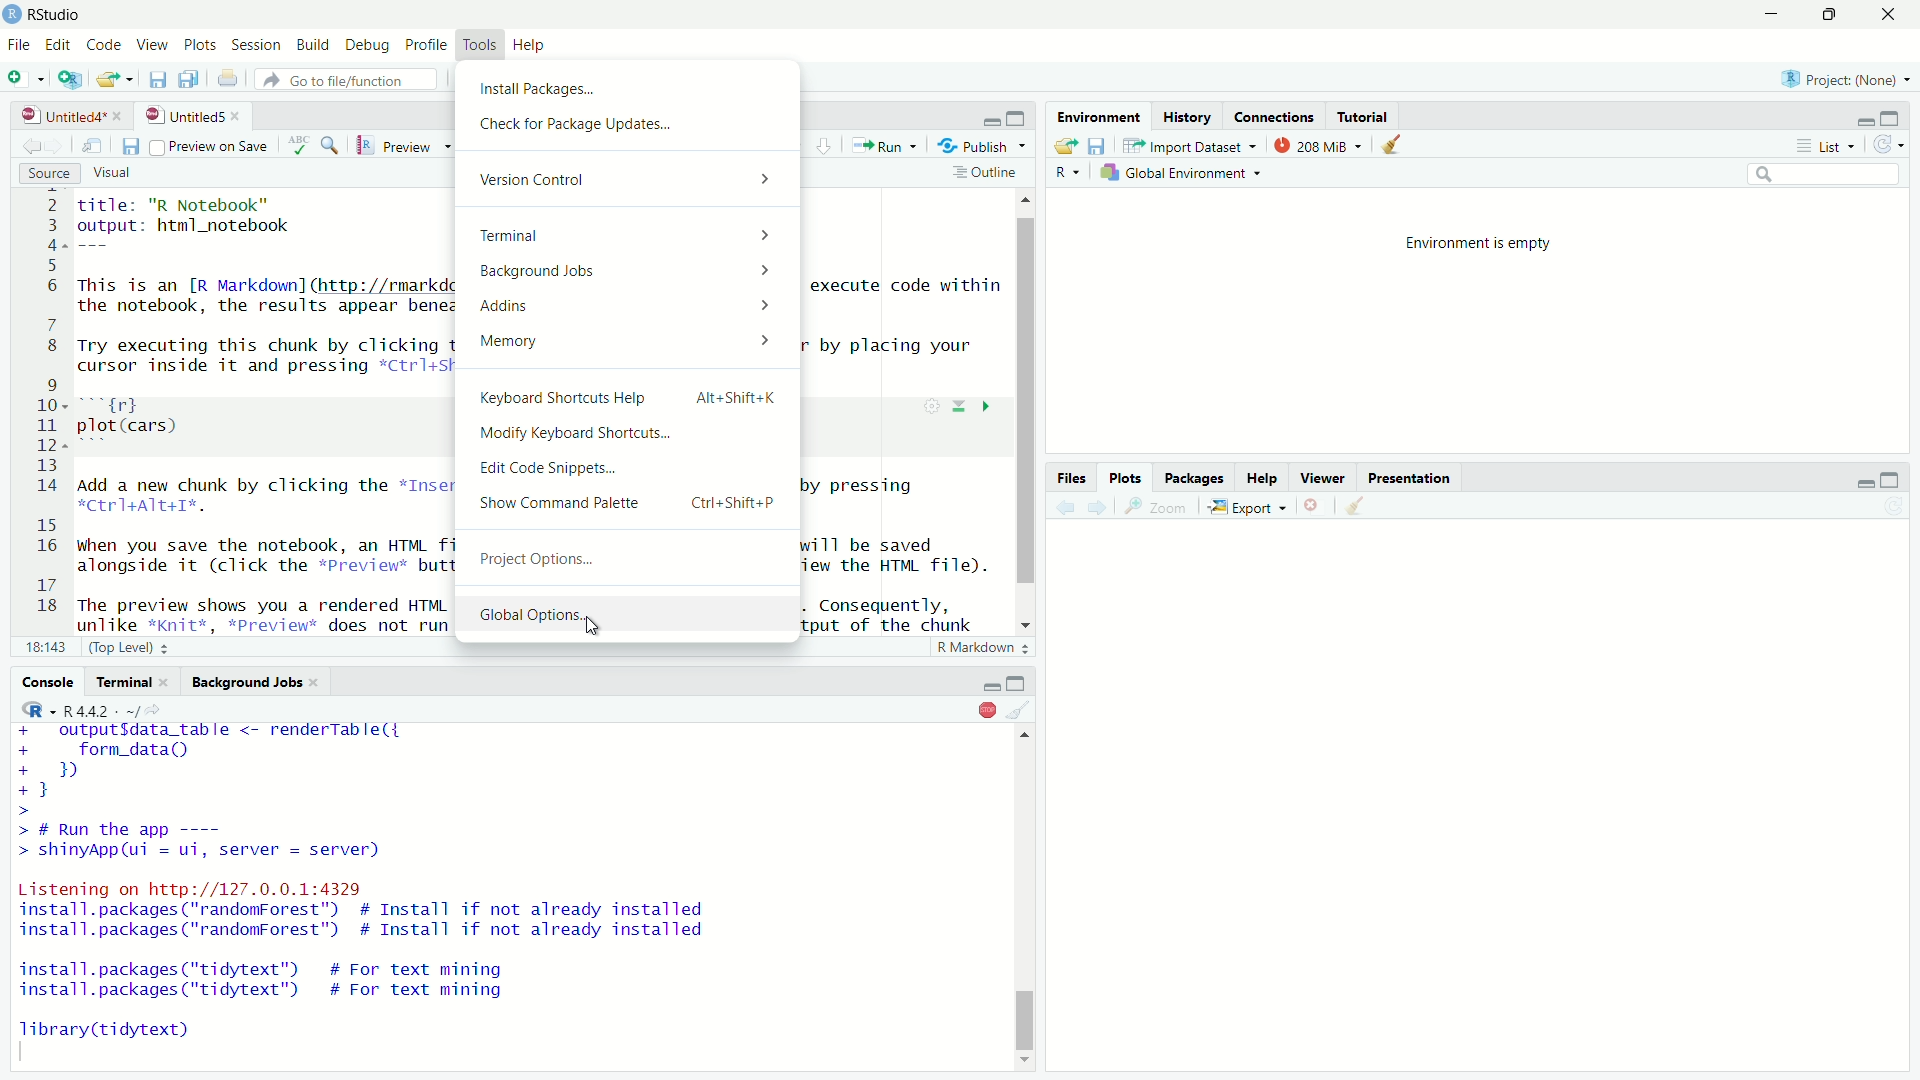 Image resolution: width=1920 pixels, height=1080 pixels. What do you see at coordinates (984, 648) in the screenshot?
I see `R Markdown` at bounding box center [984, 648].